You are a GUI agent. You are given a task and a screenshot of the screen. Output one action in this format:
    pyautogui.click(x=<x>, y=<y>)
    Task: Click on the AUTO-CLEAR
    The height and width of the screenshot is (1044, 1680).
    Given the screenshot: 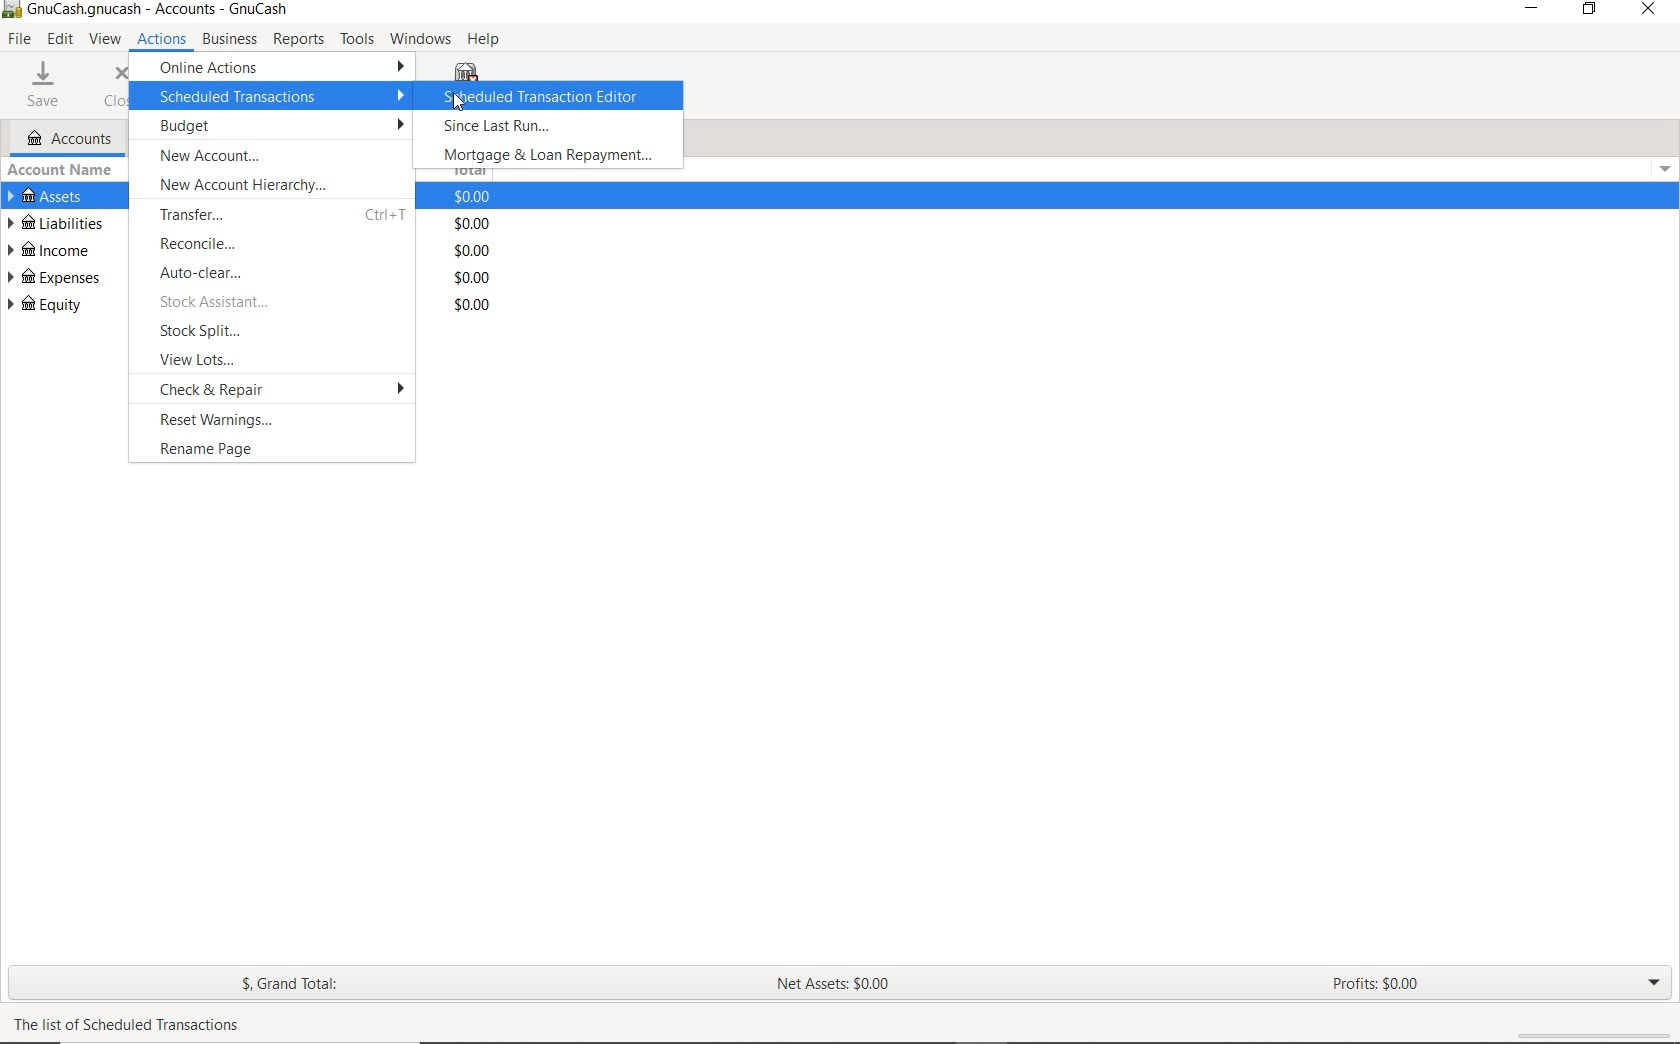 What is the action you would take?
    pyautogui.click(x=280, y=274)
    